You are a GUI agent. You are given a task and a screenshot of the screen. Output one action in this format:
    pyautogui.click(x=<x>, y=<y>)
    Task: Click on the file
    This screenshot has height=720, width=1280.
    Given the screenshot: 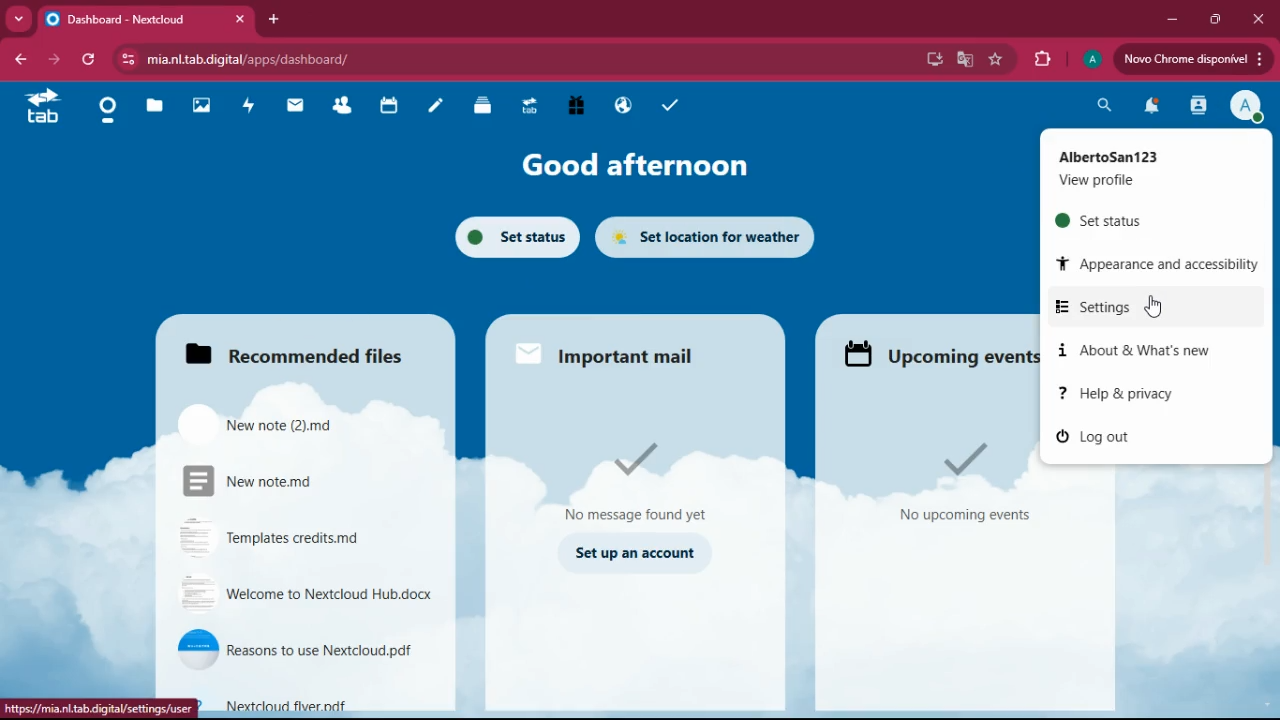 What is the action you would take?
    pyautogui.click(x=308, y=595)
    